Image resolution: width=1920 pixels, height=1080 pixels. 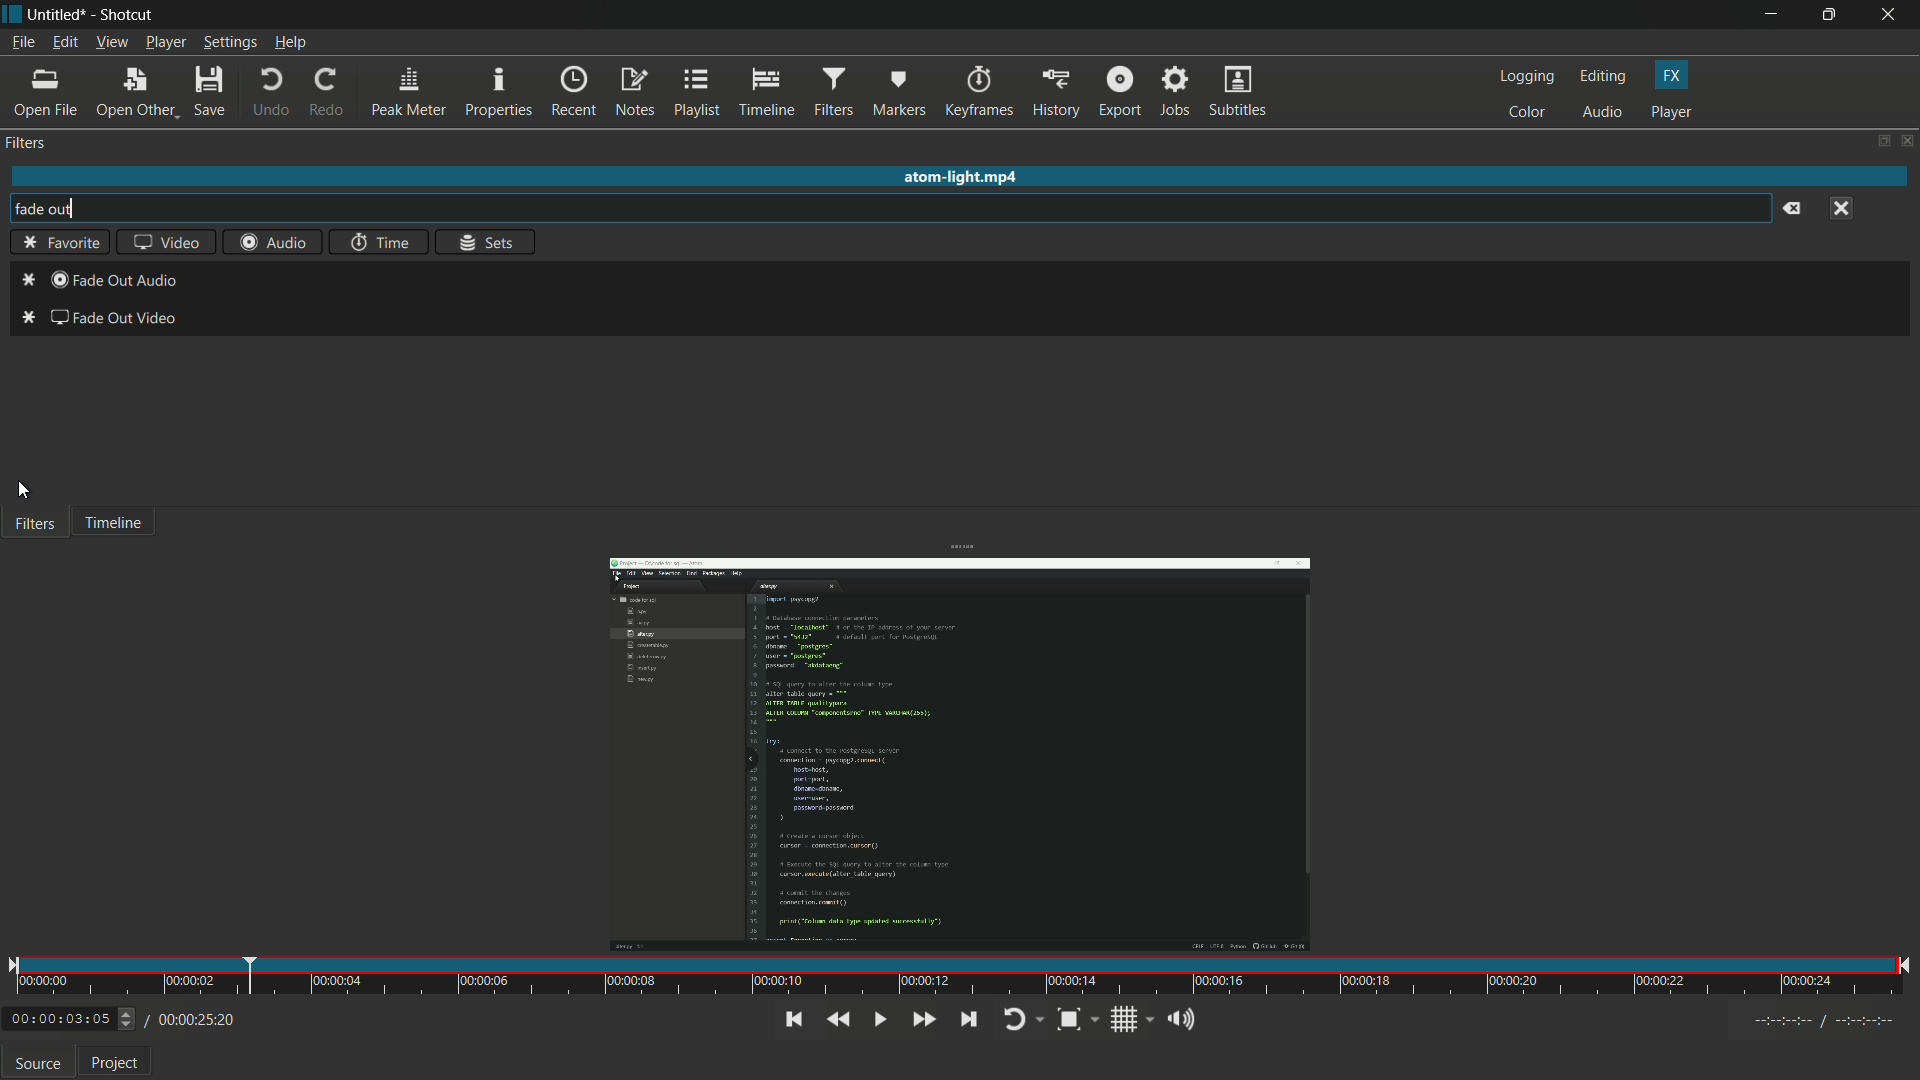 What do you see at coordinates (1891, 15) in the screenshot?
I see `close app` at bounding box center [1891, 15].